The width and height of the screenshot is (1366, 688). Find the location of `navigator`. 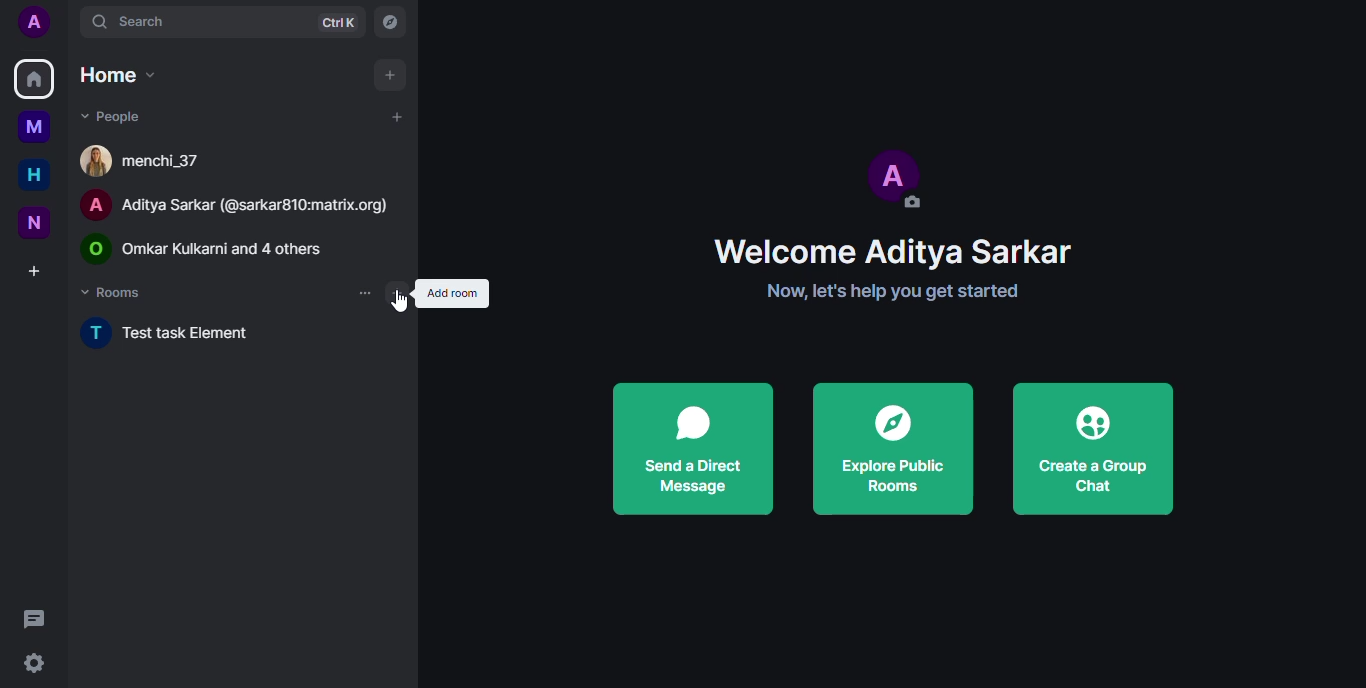

navigator is located at coordinates (389, 21).